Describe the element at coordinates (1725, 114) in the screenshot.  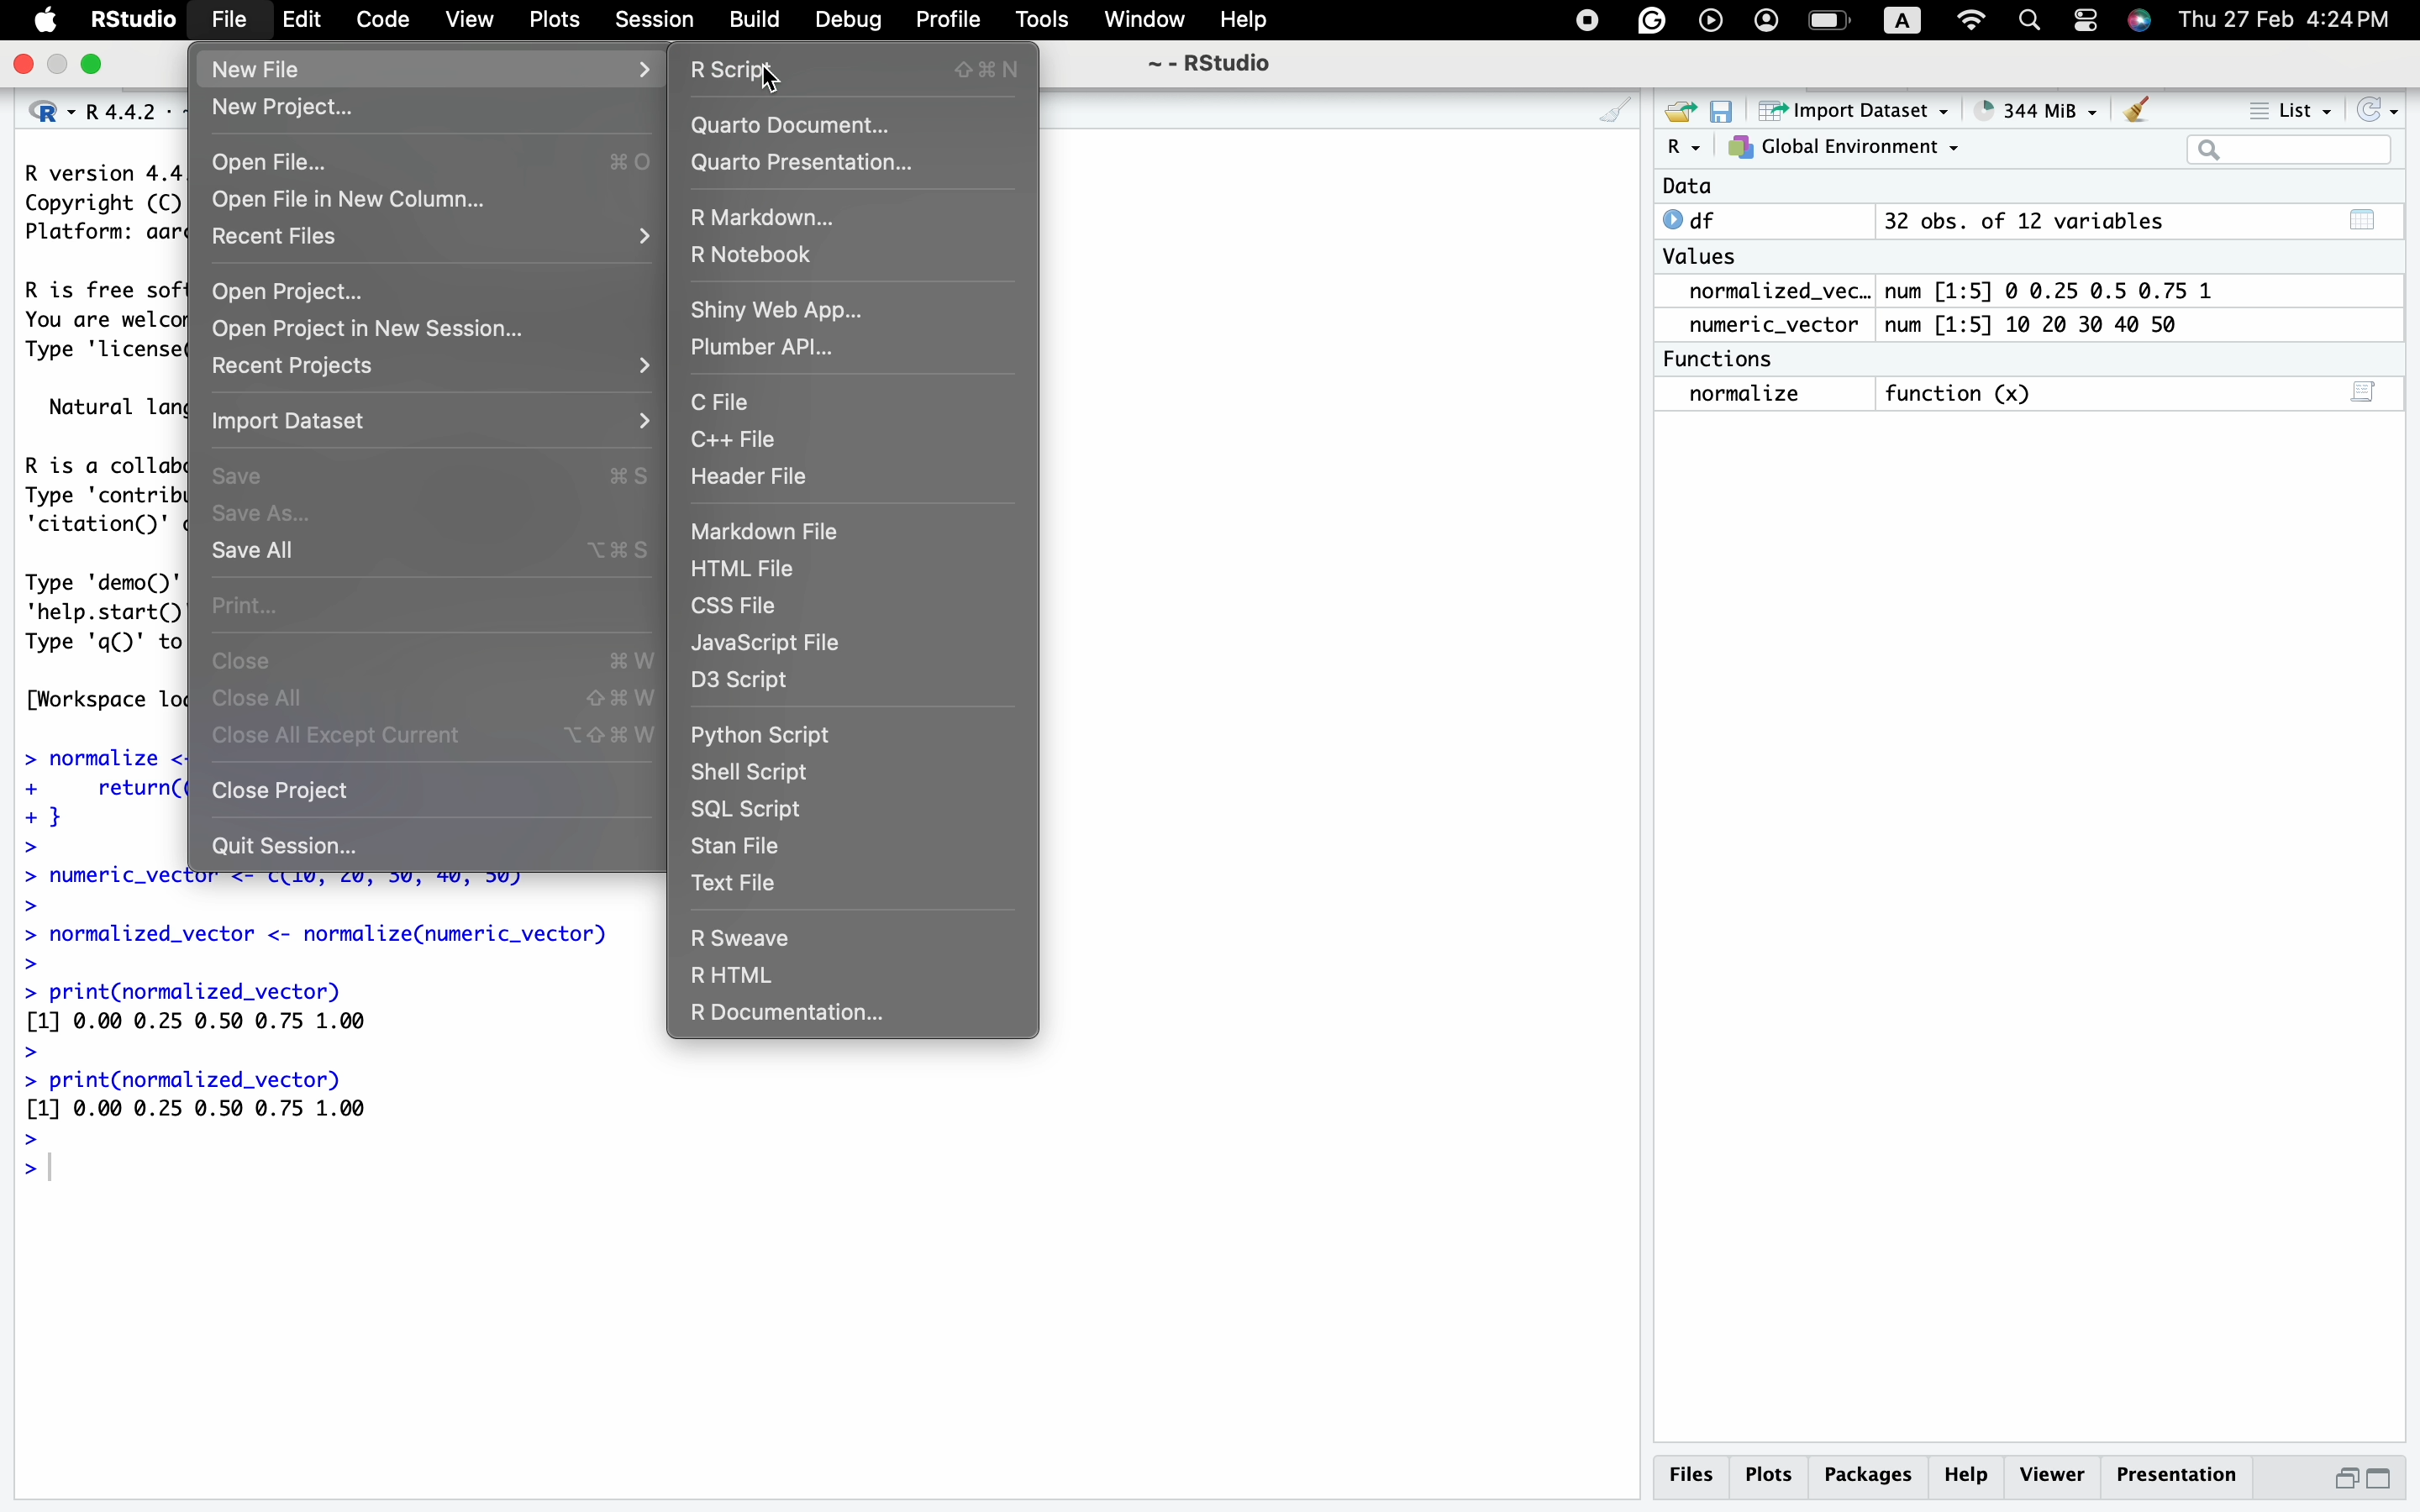
I see `save` at that location.